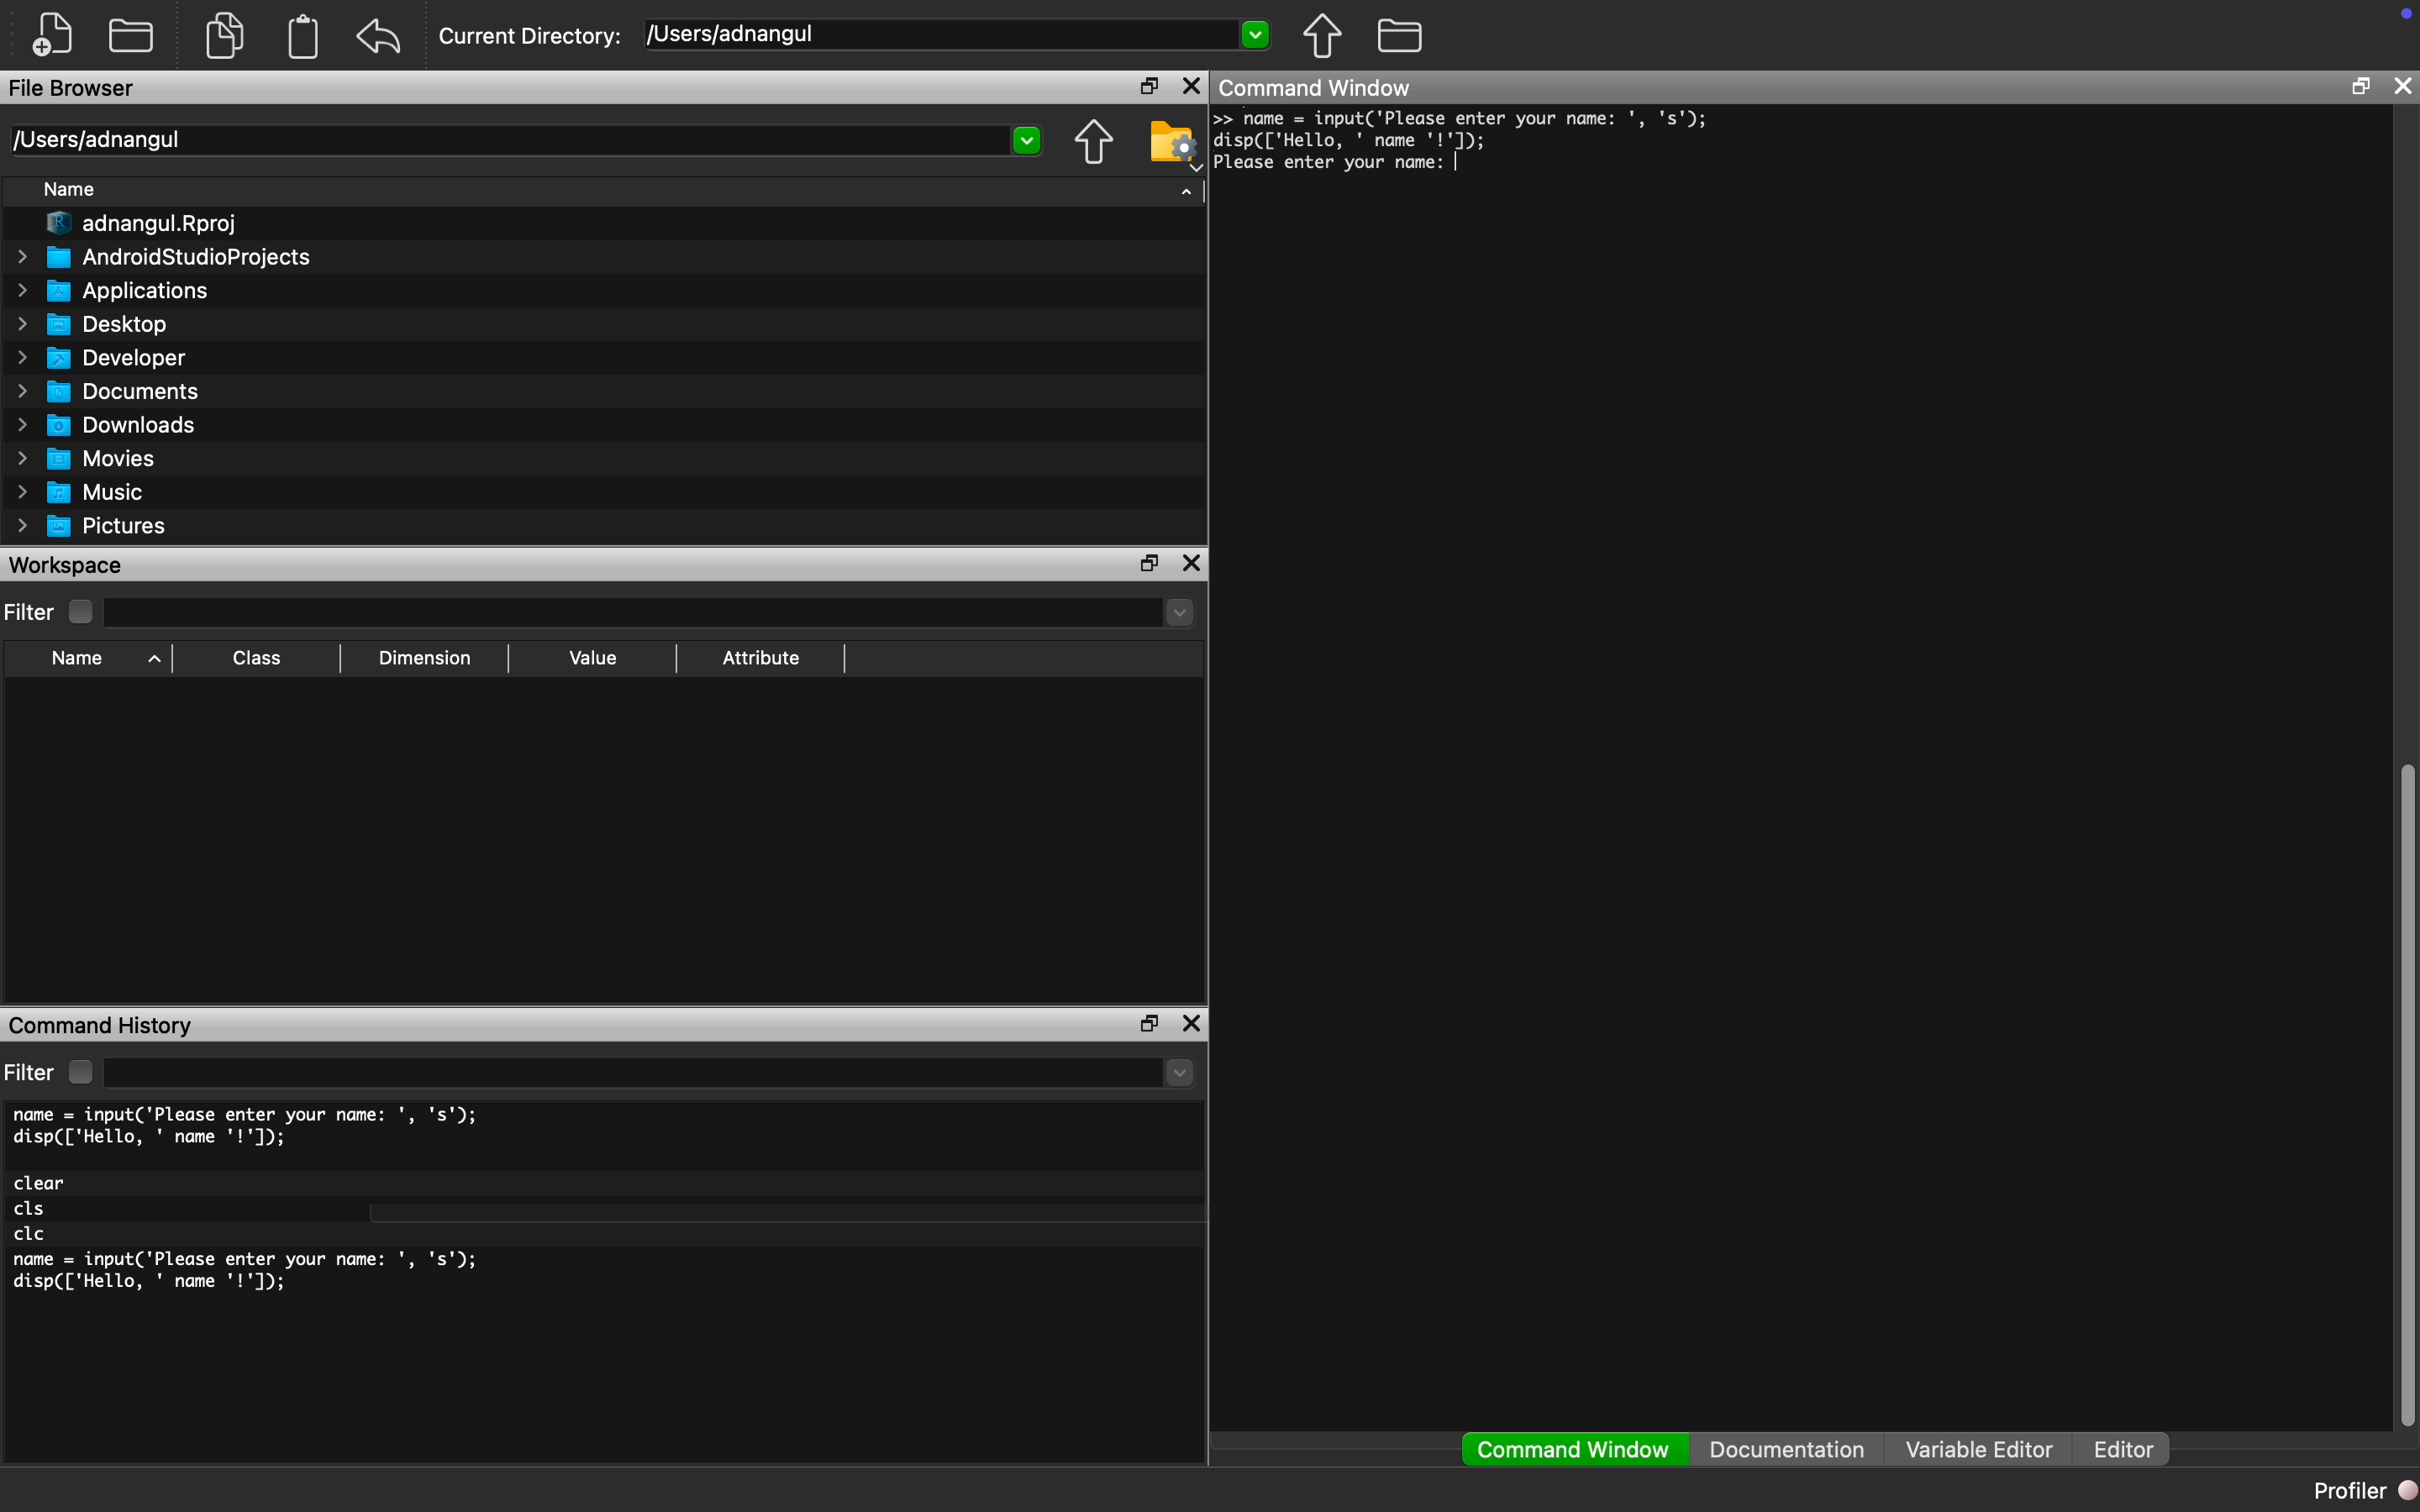  Describe the element at coordinates (101, 1028) in the screenshot. I see `Command History` at that location.